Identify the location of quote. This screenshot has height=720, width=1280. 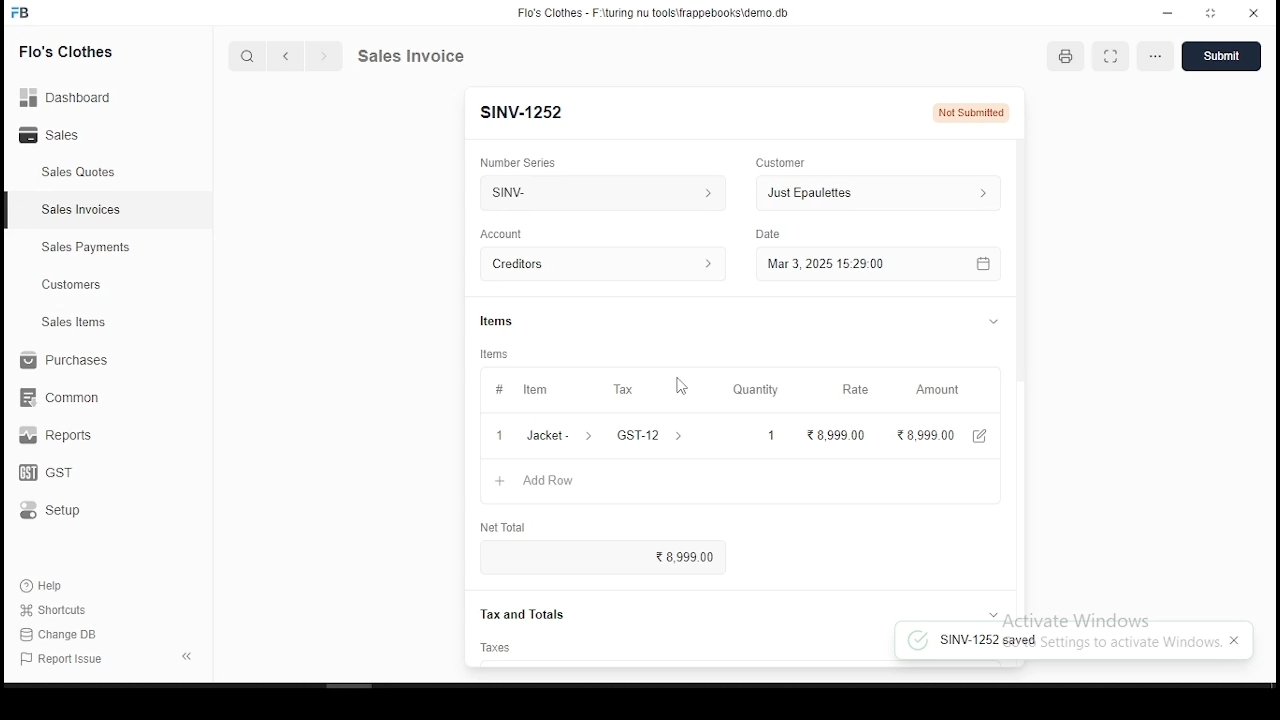
(407, 56).